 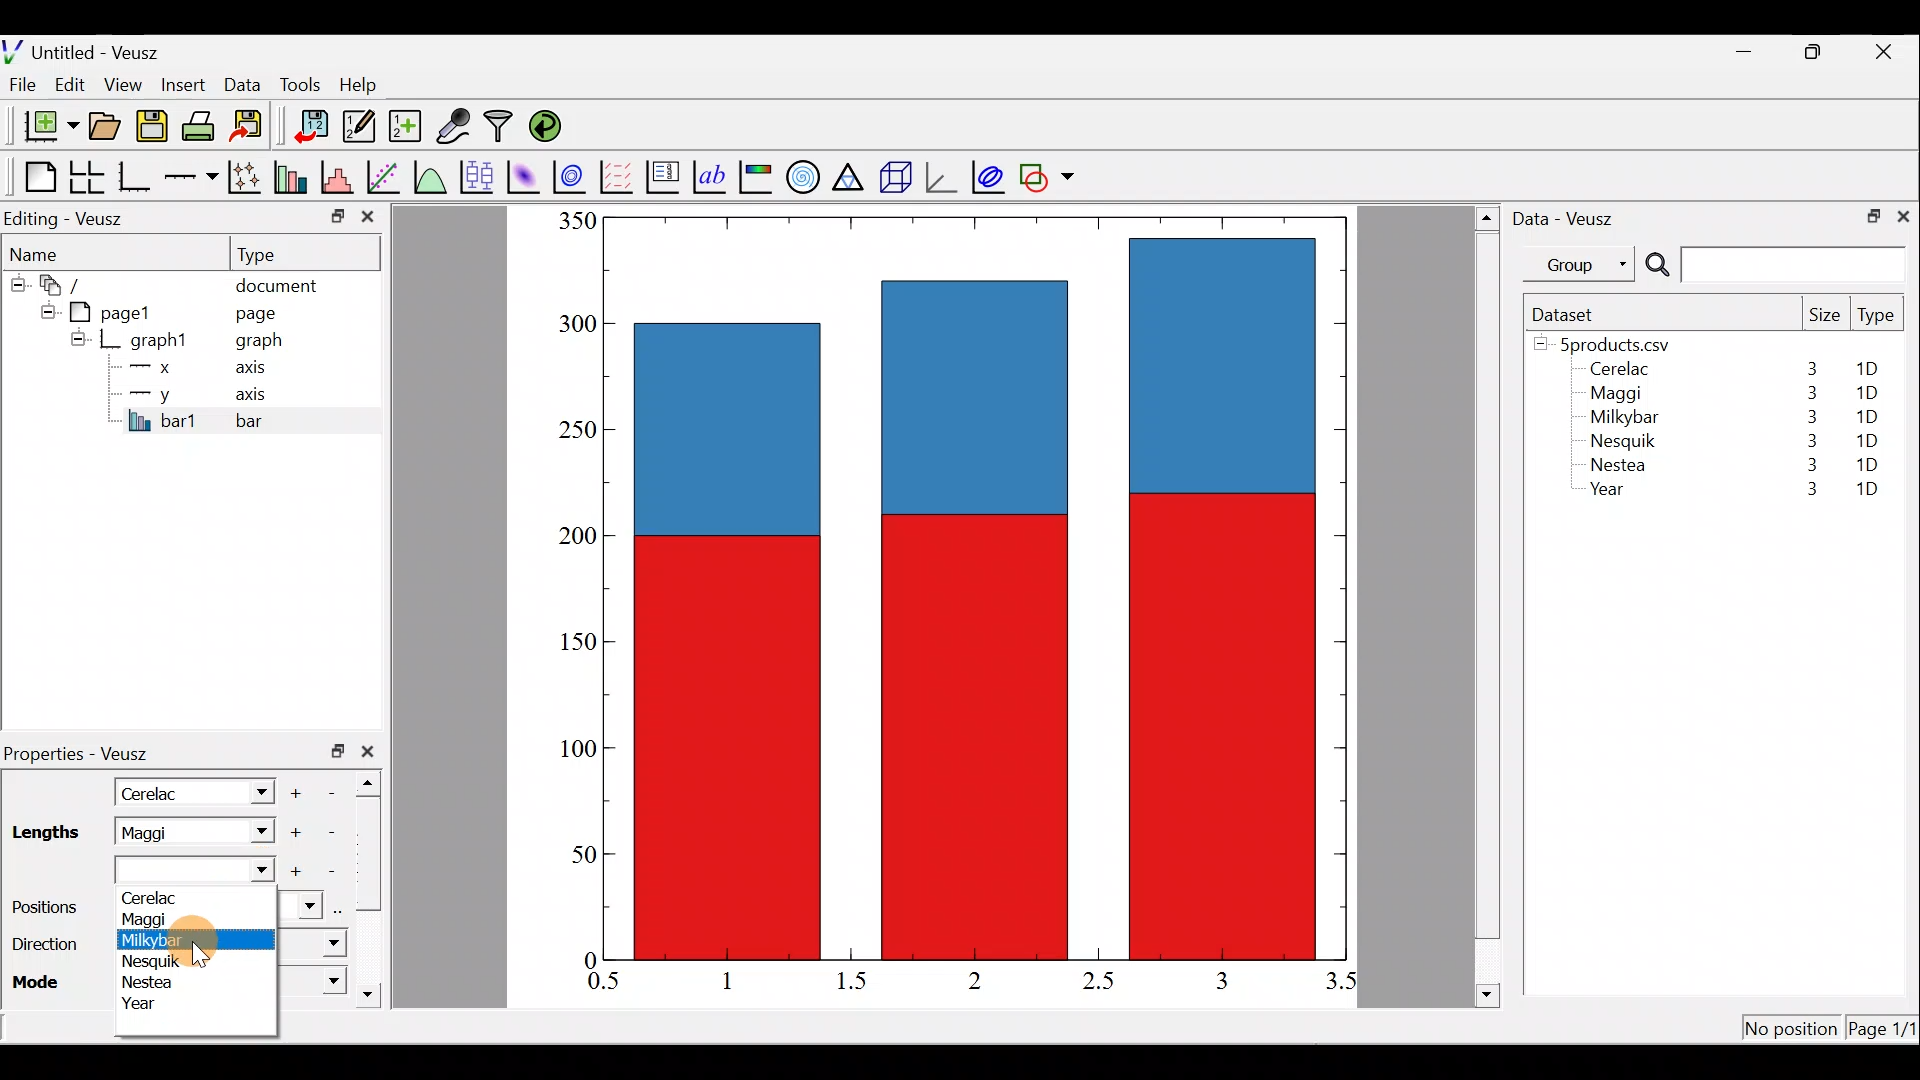 I want to click on minimize, so click(x=336, y=215).